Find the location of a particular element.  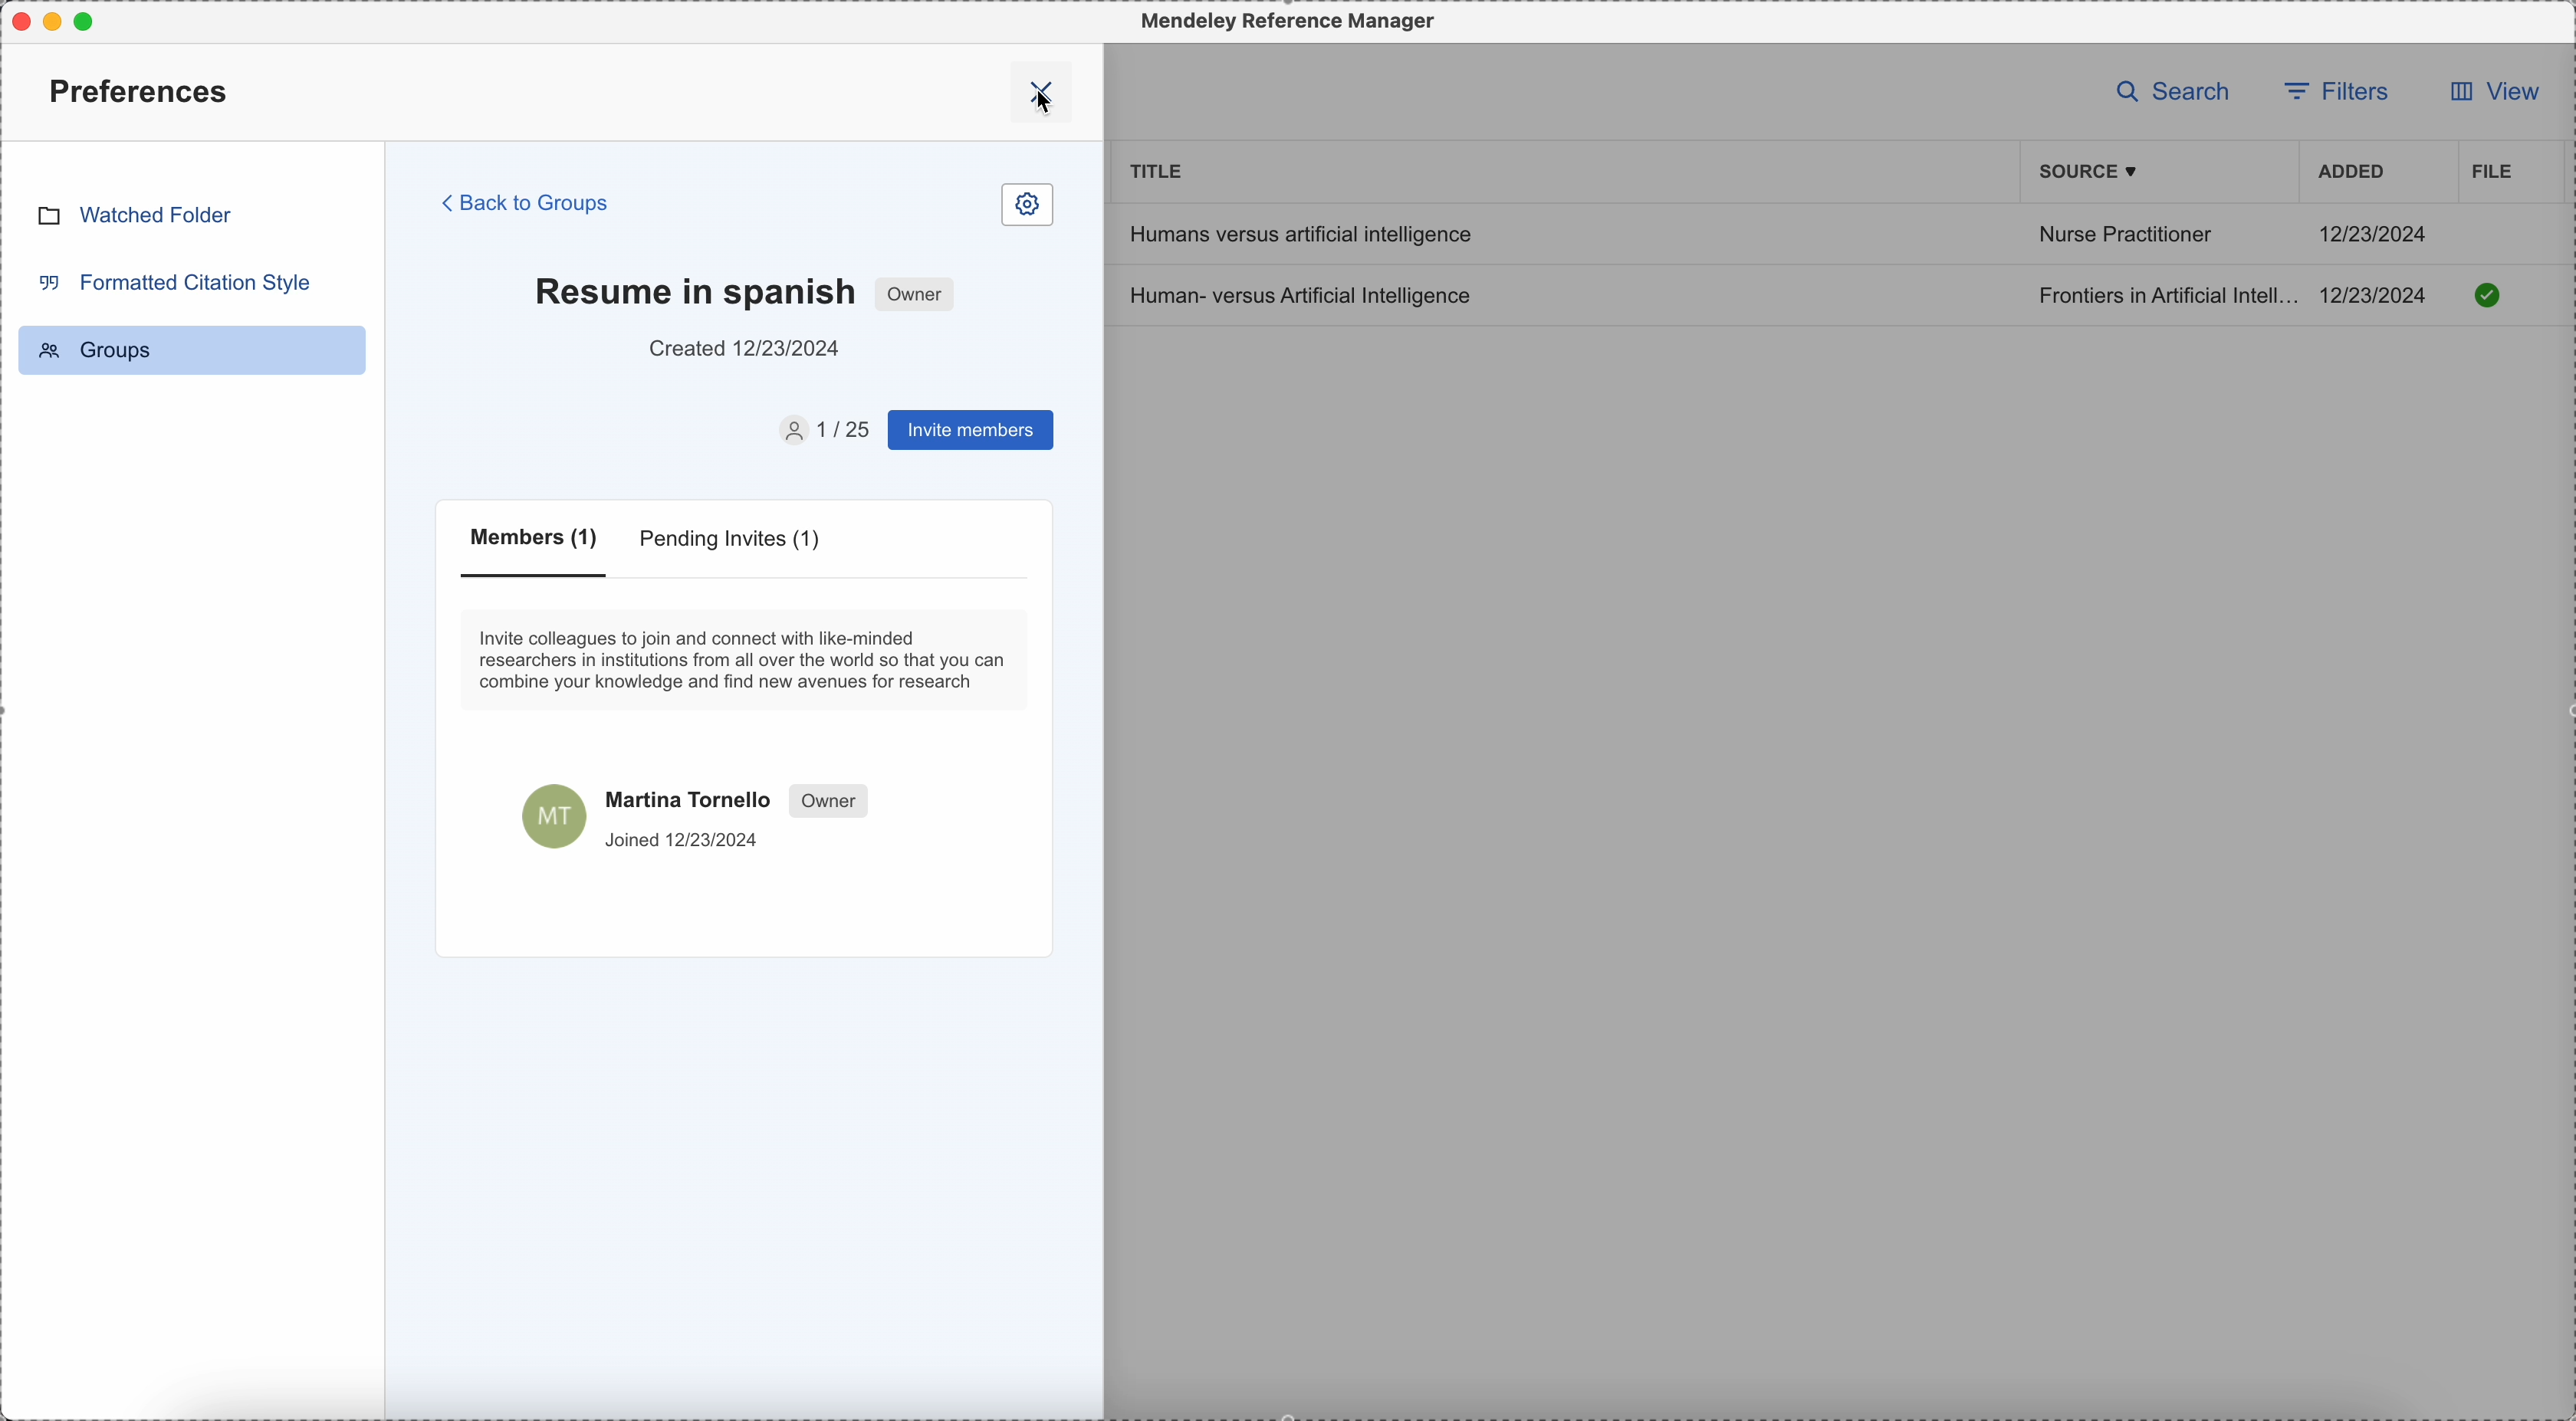

view is located at coordinates (2487, 97).